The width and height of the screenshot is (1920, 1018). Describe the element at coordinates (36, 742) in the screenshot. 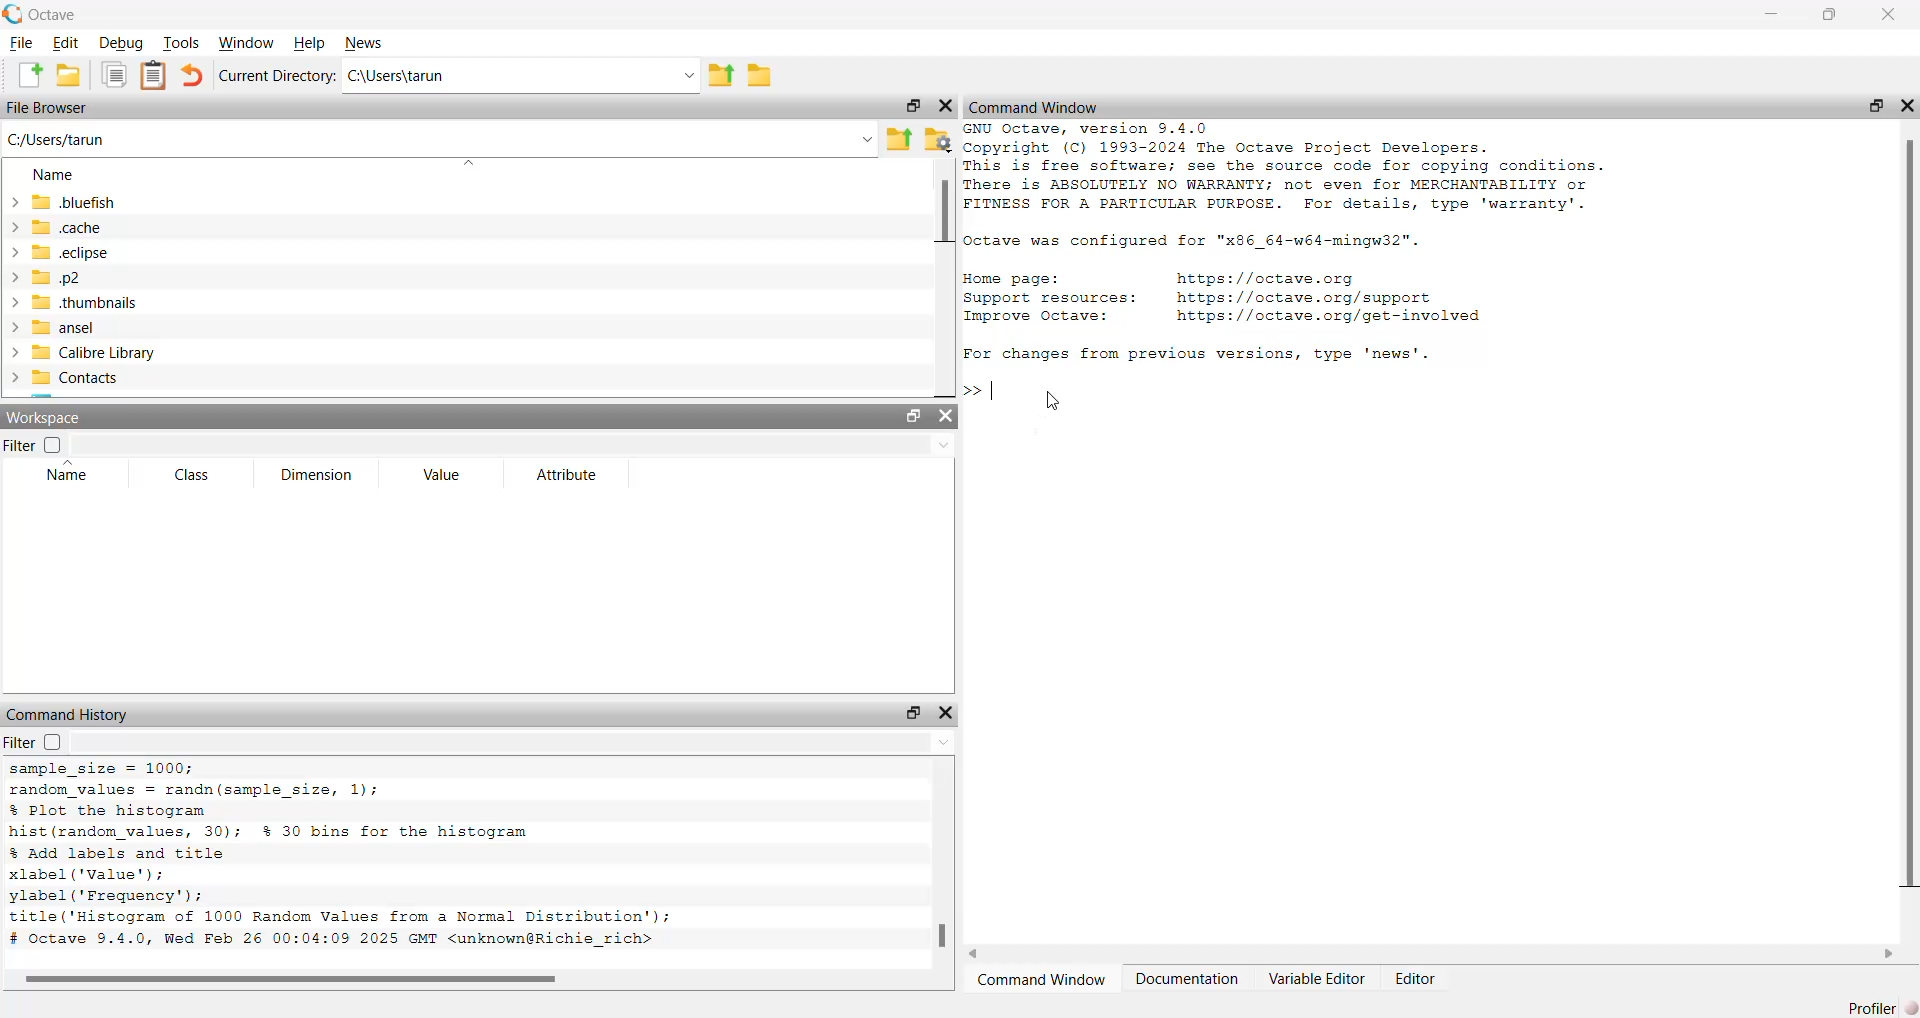

I see `Filter` at that location.